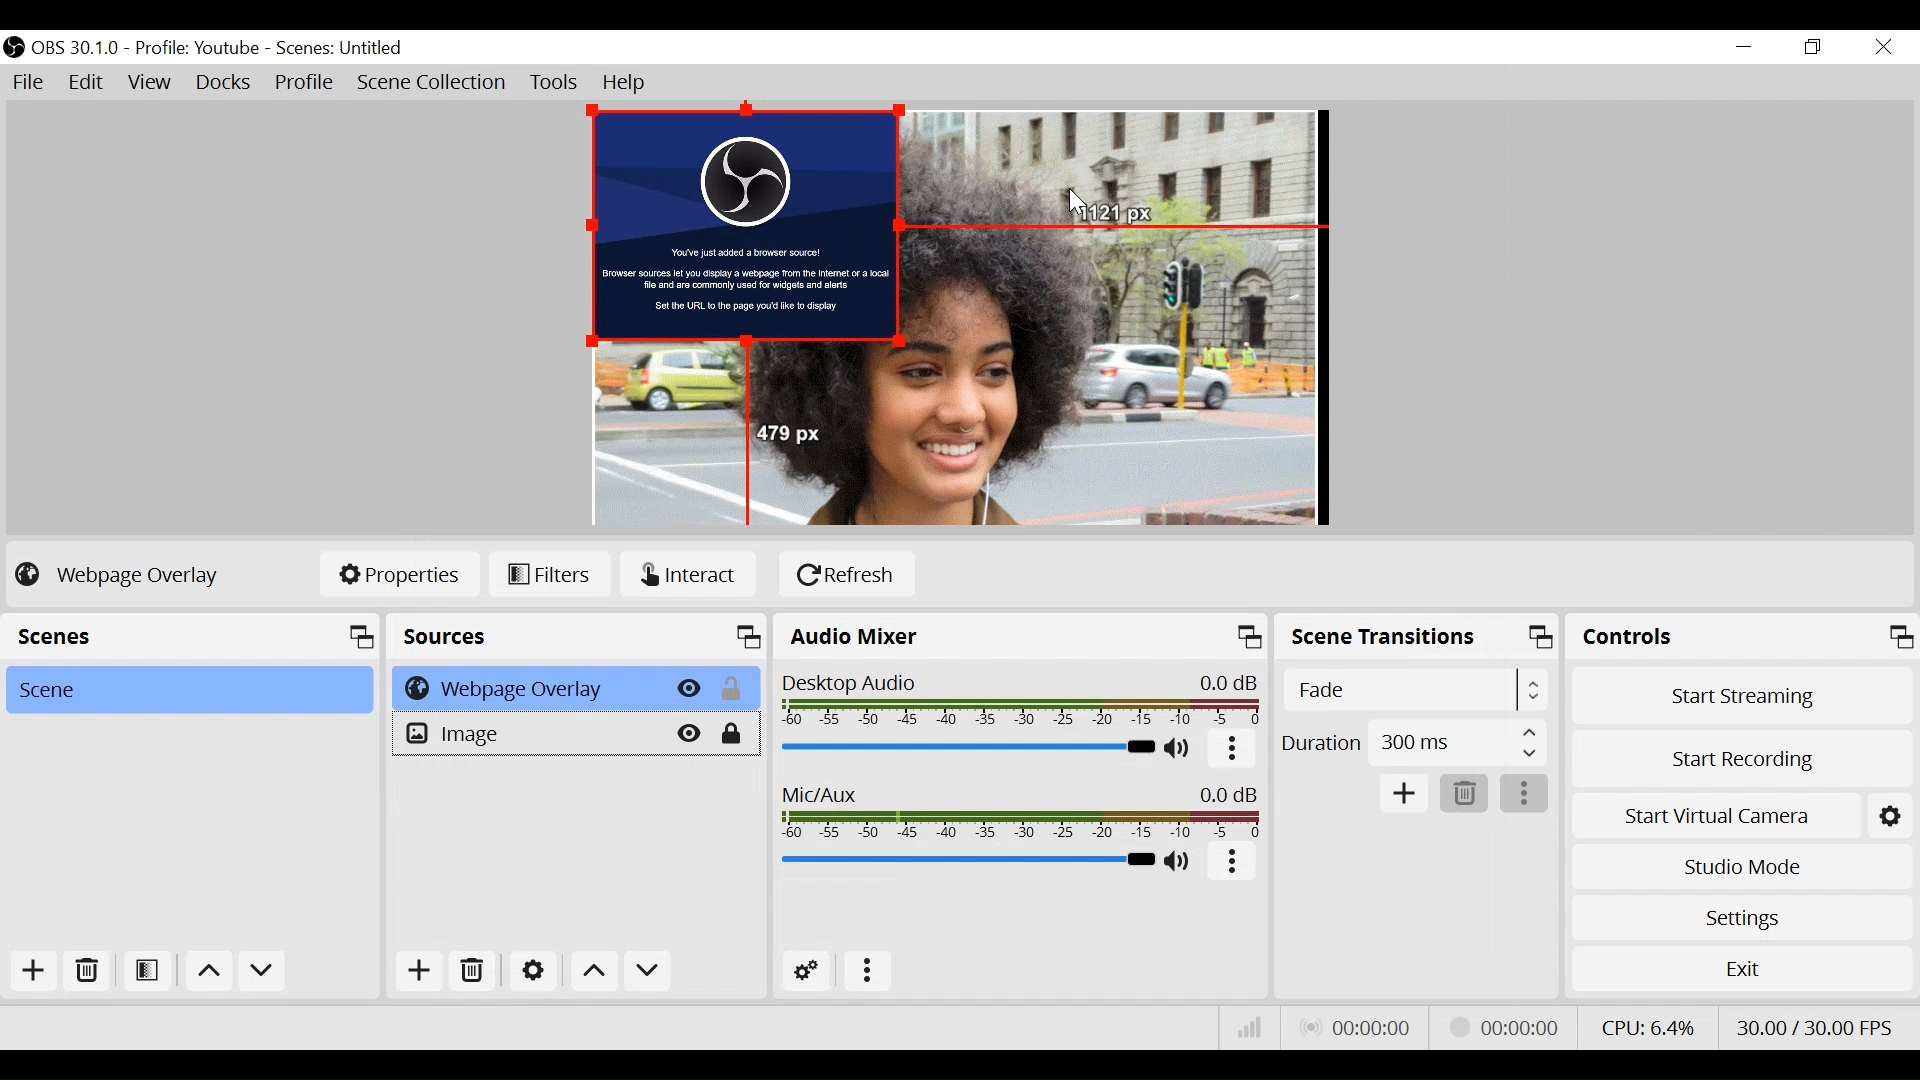  What do you see at coordinates (1184, 861) in the screenshot?
I see `(un)mute` at bounding box center [1184, 861].